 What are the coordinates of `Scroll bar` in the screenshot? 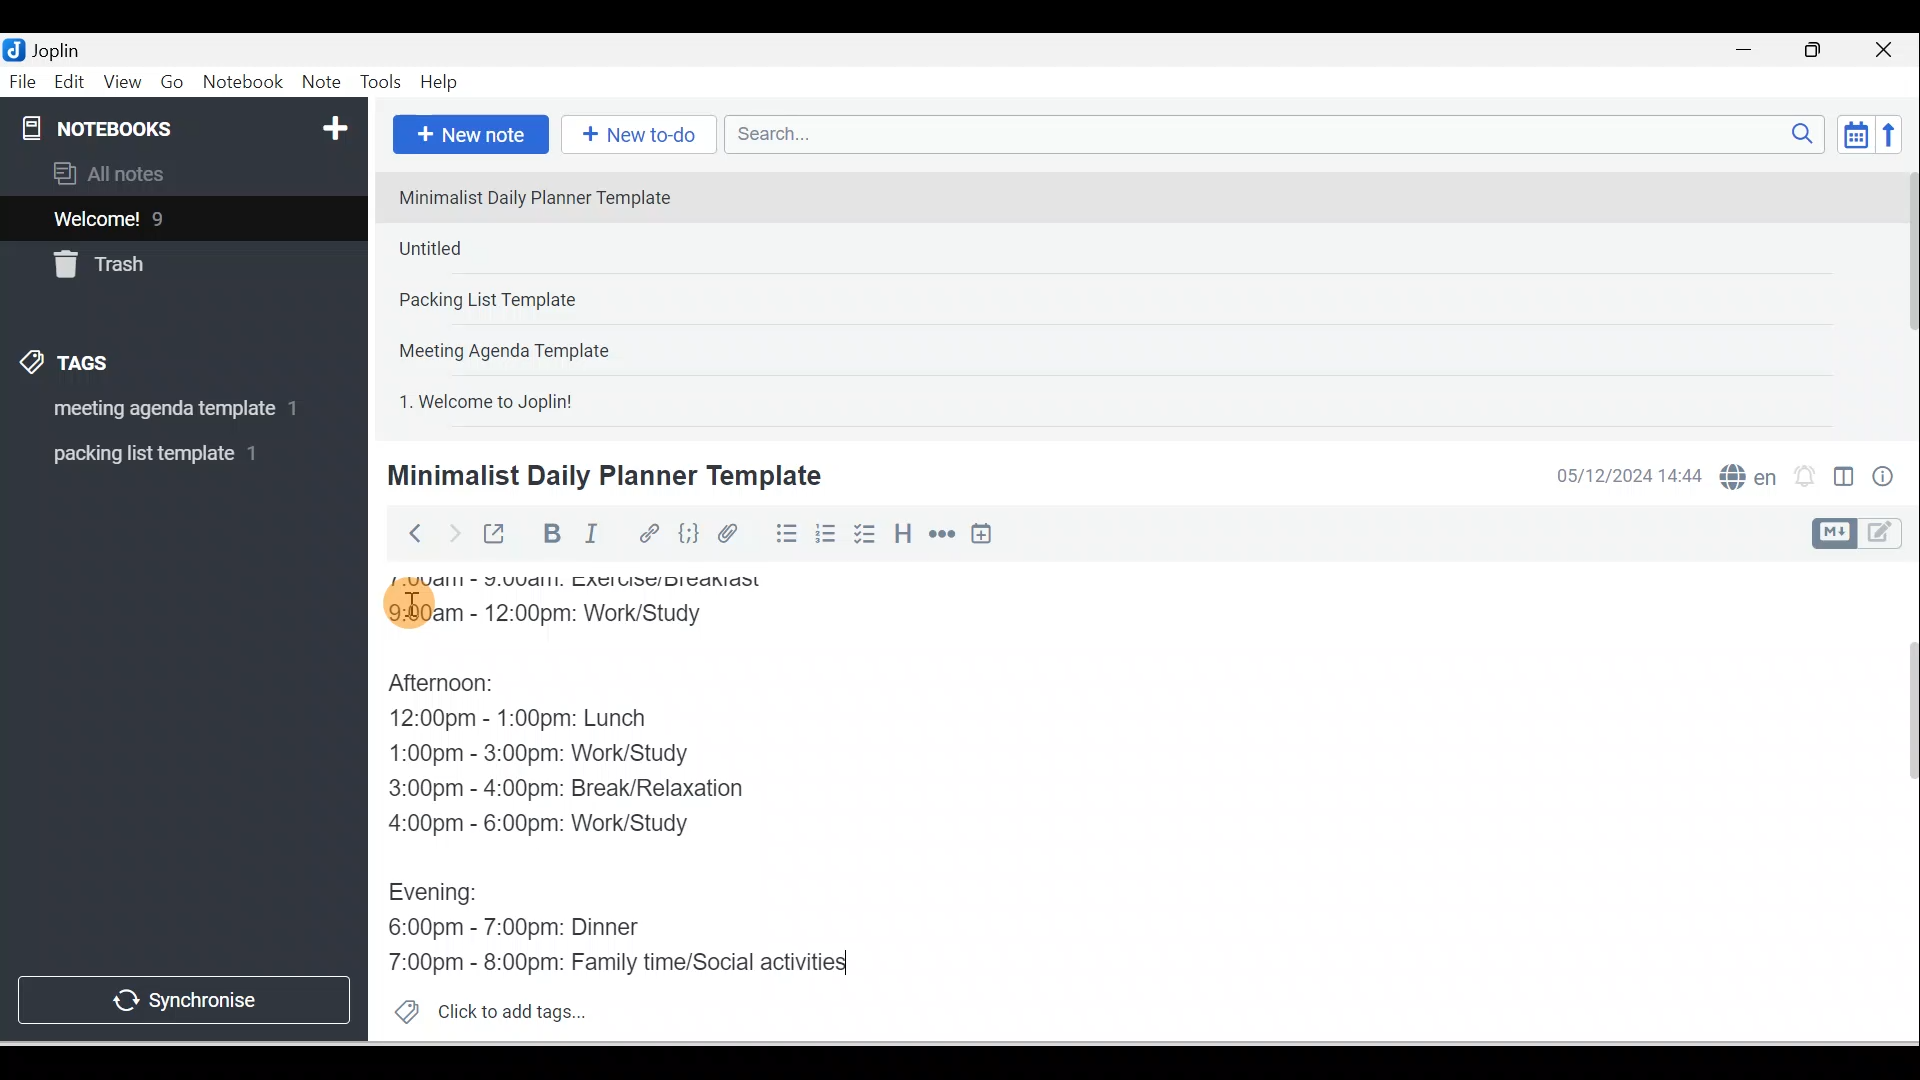 It's located at (1898, 802).